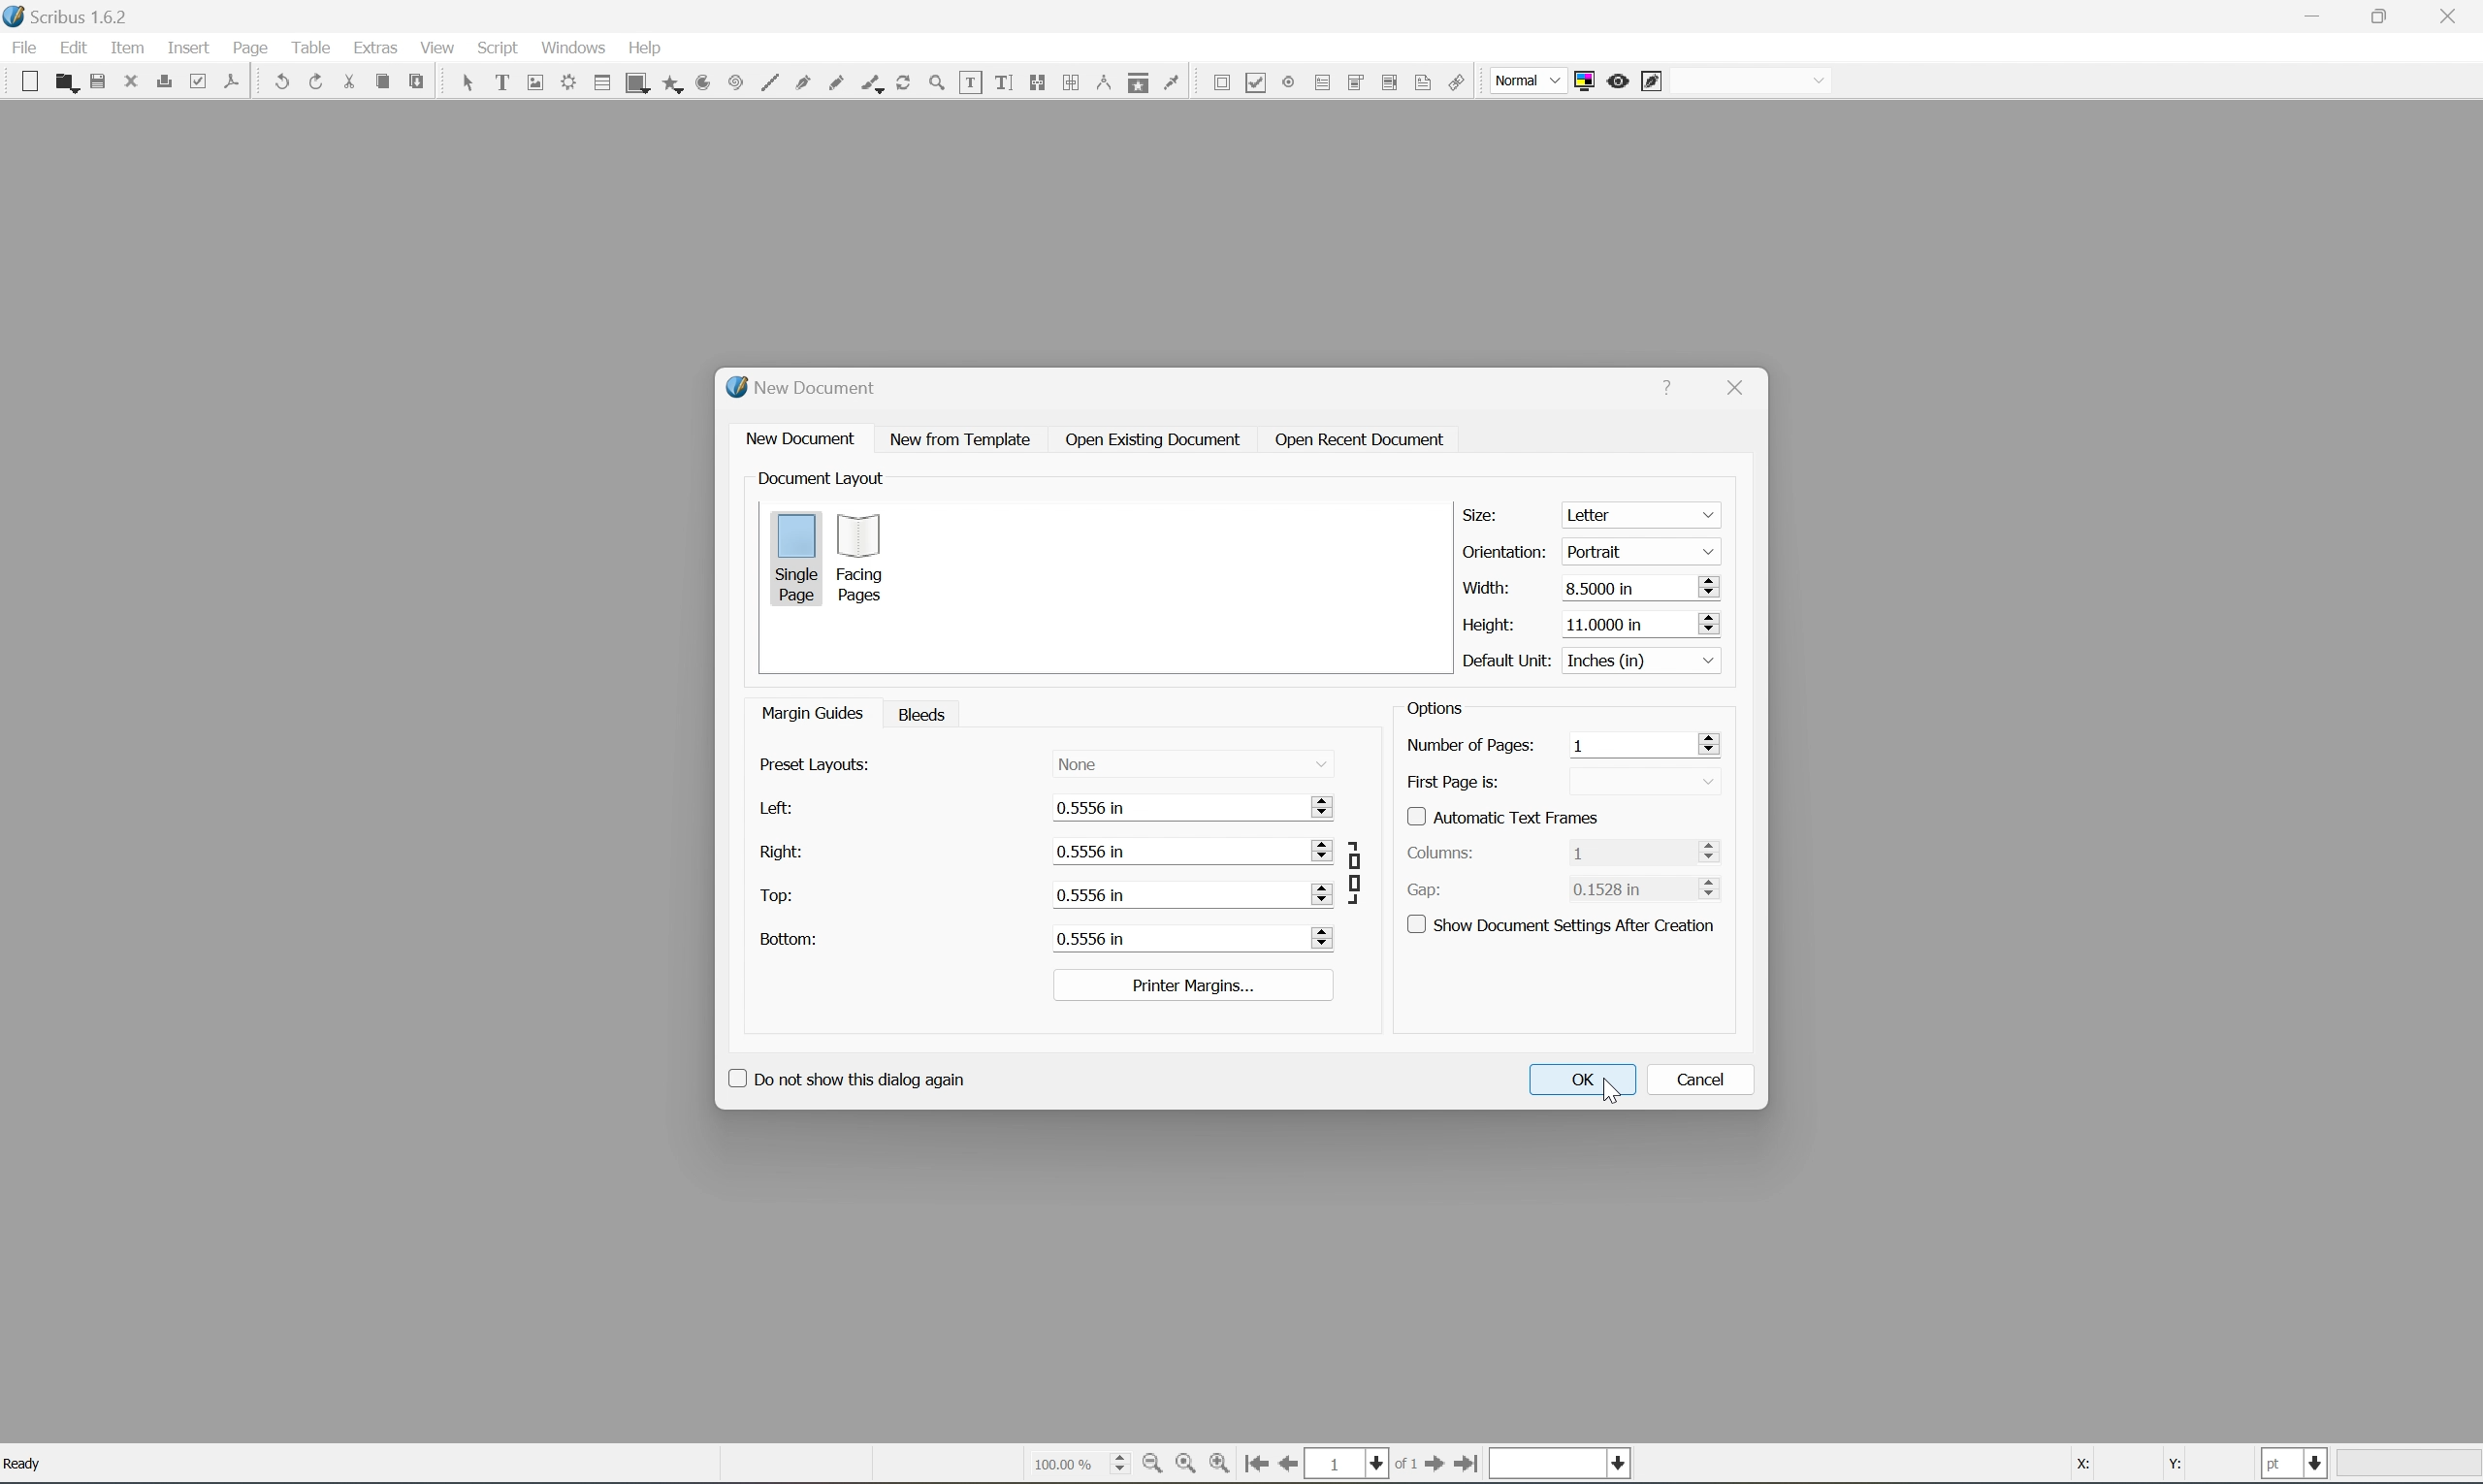  Describe the element at coordinates (28, 83) in the screenshot. I see `new` at that location.